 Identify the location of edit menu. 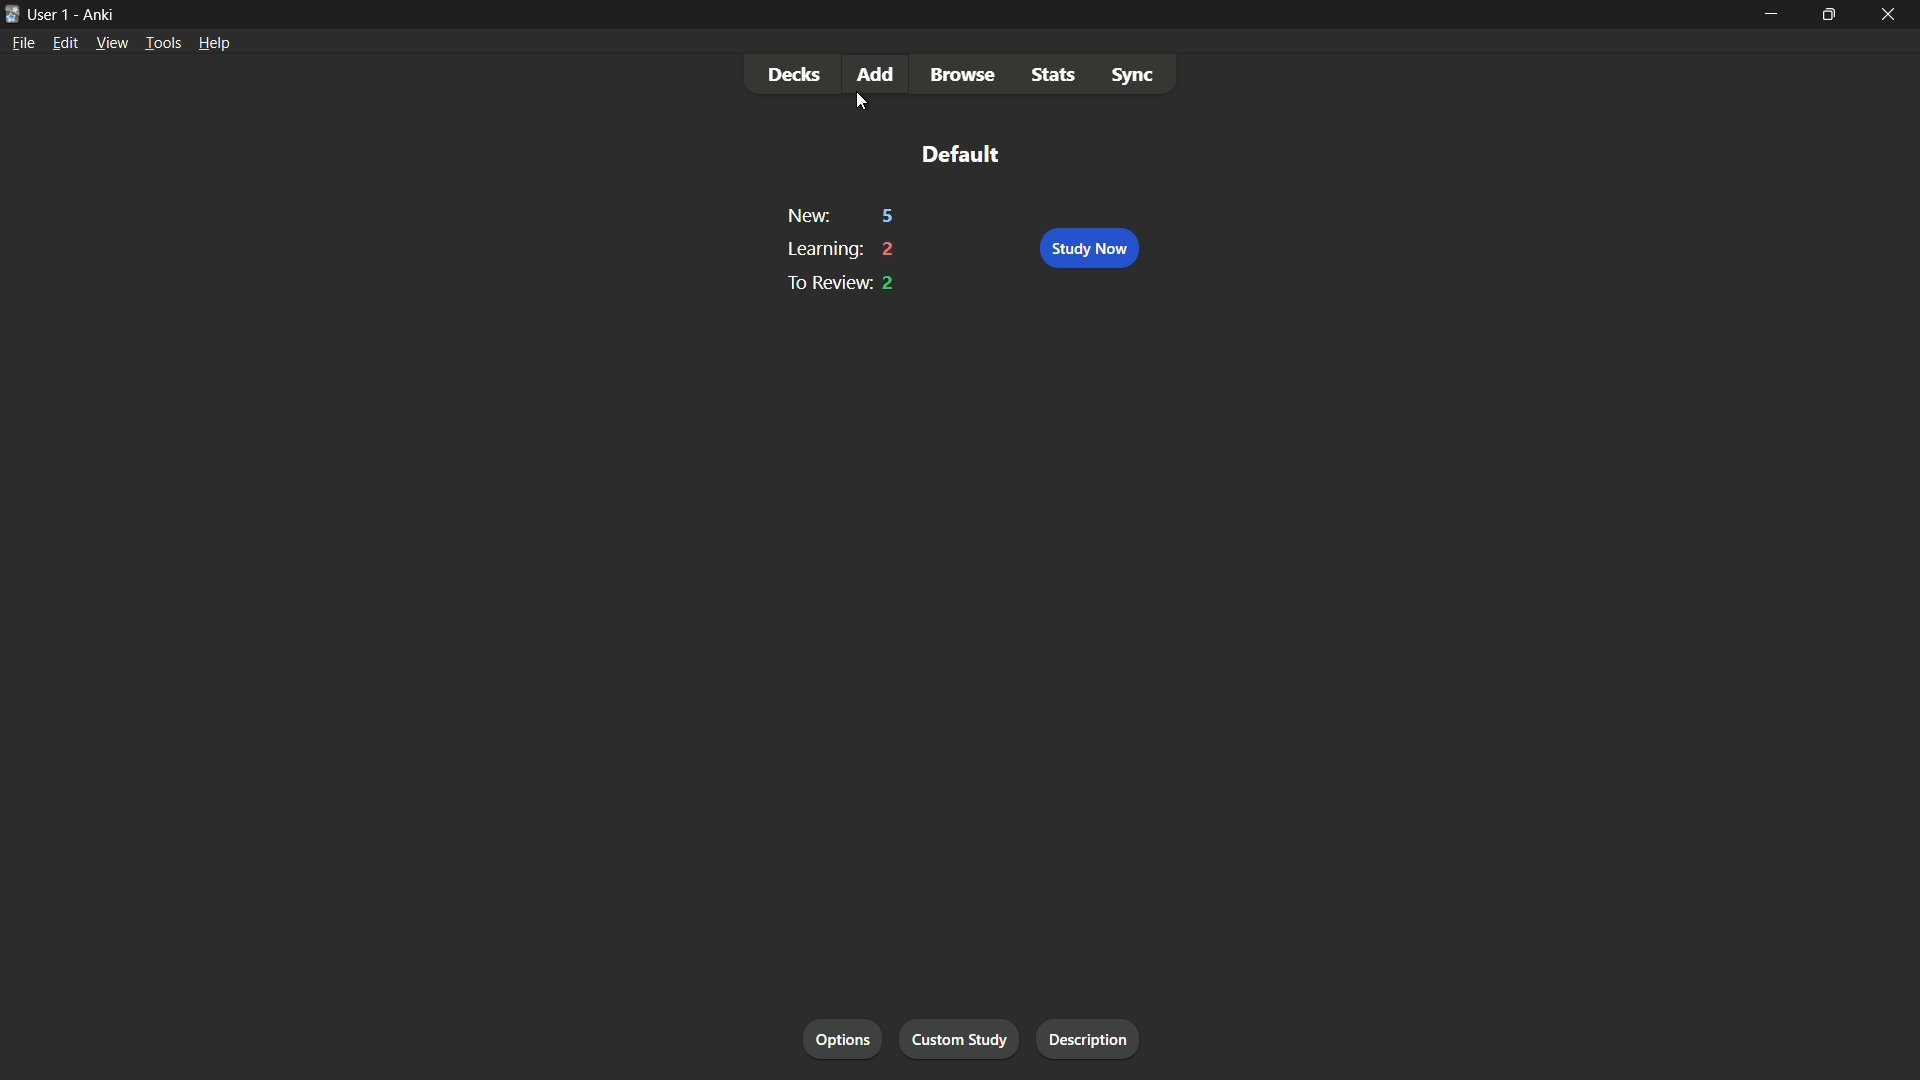
(64, 43).